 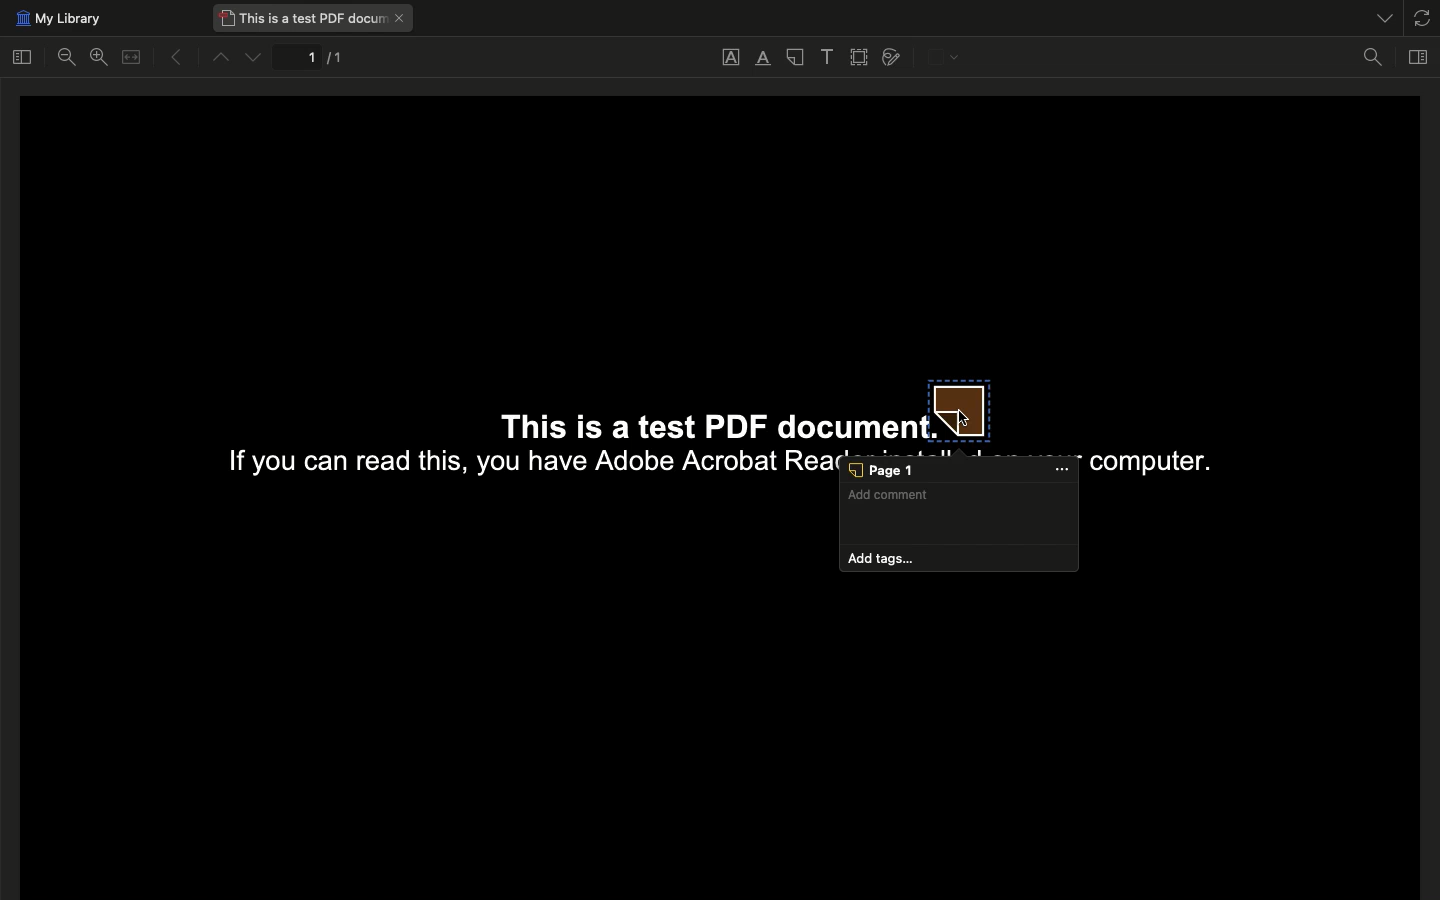 I want to click on Zoom in, so click(x=98, y=57).